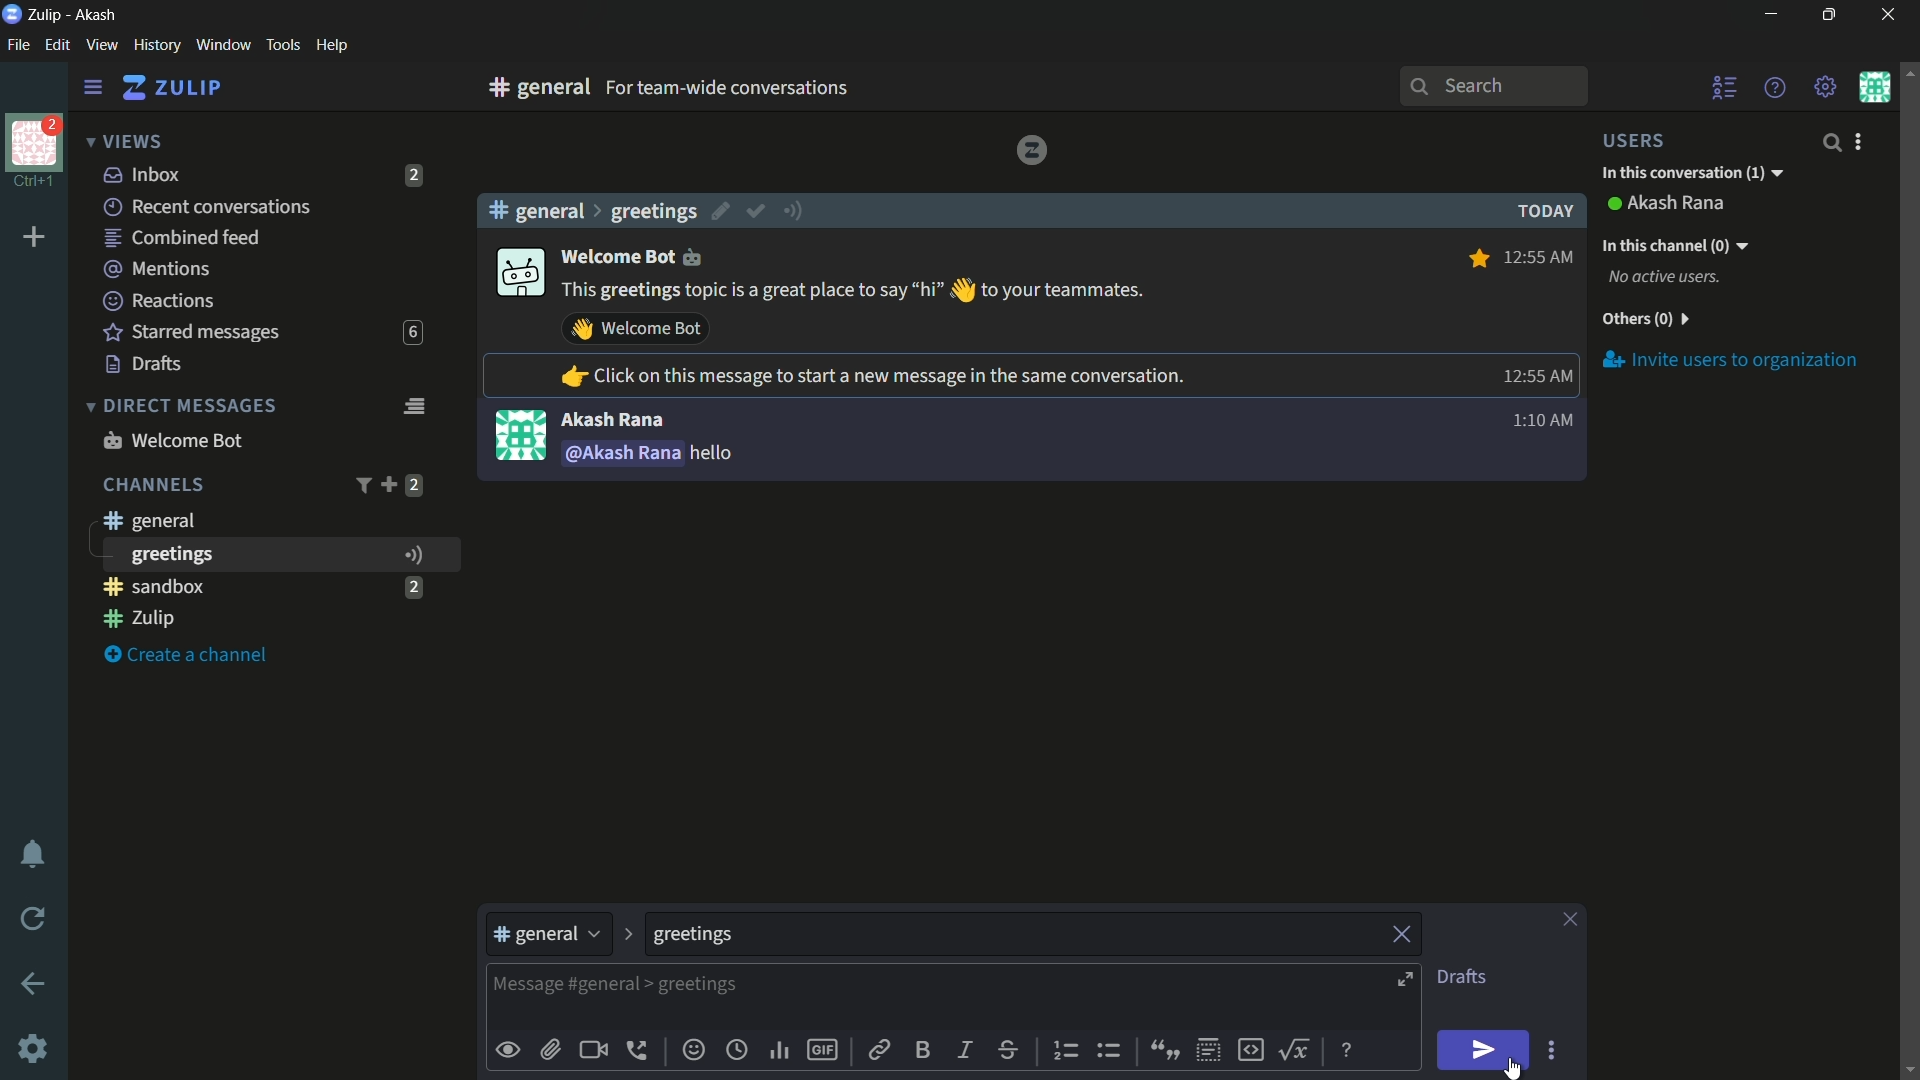  I want to click on send, so click(1485, 1051).